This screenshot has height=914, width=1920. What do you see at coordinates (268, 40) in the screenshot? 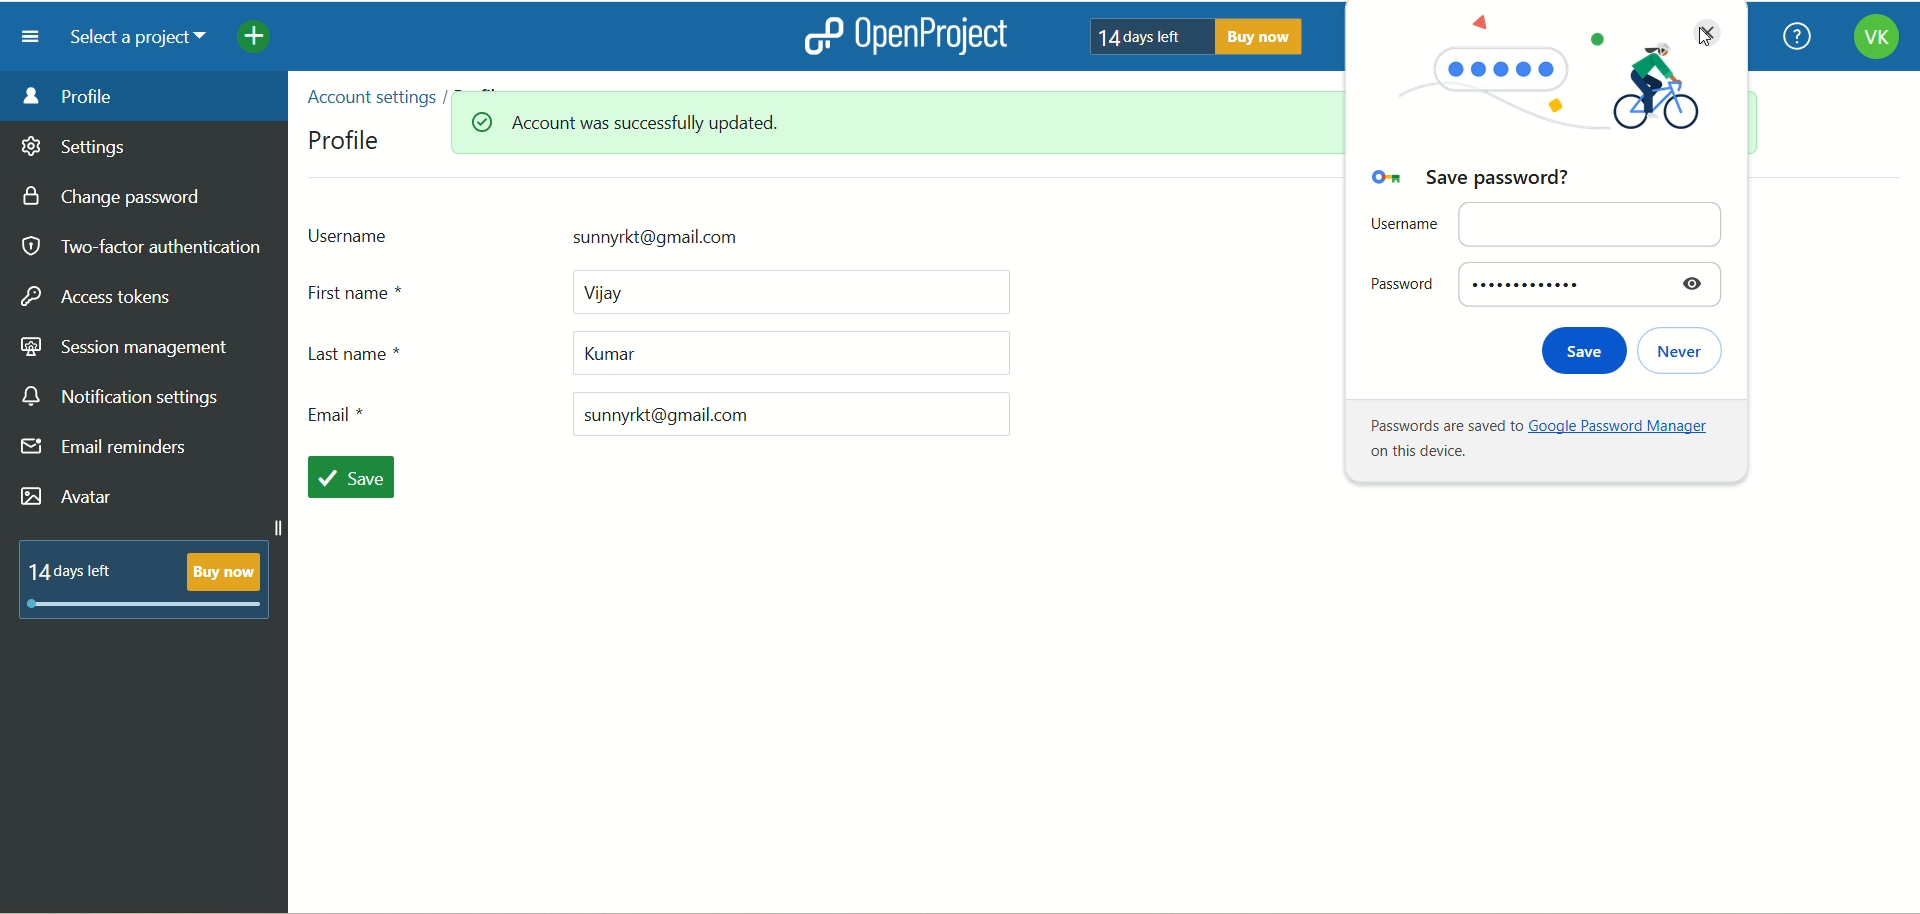
I see `add project` at bounding box center [268, 40].